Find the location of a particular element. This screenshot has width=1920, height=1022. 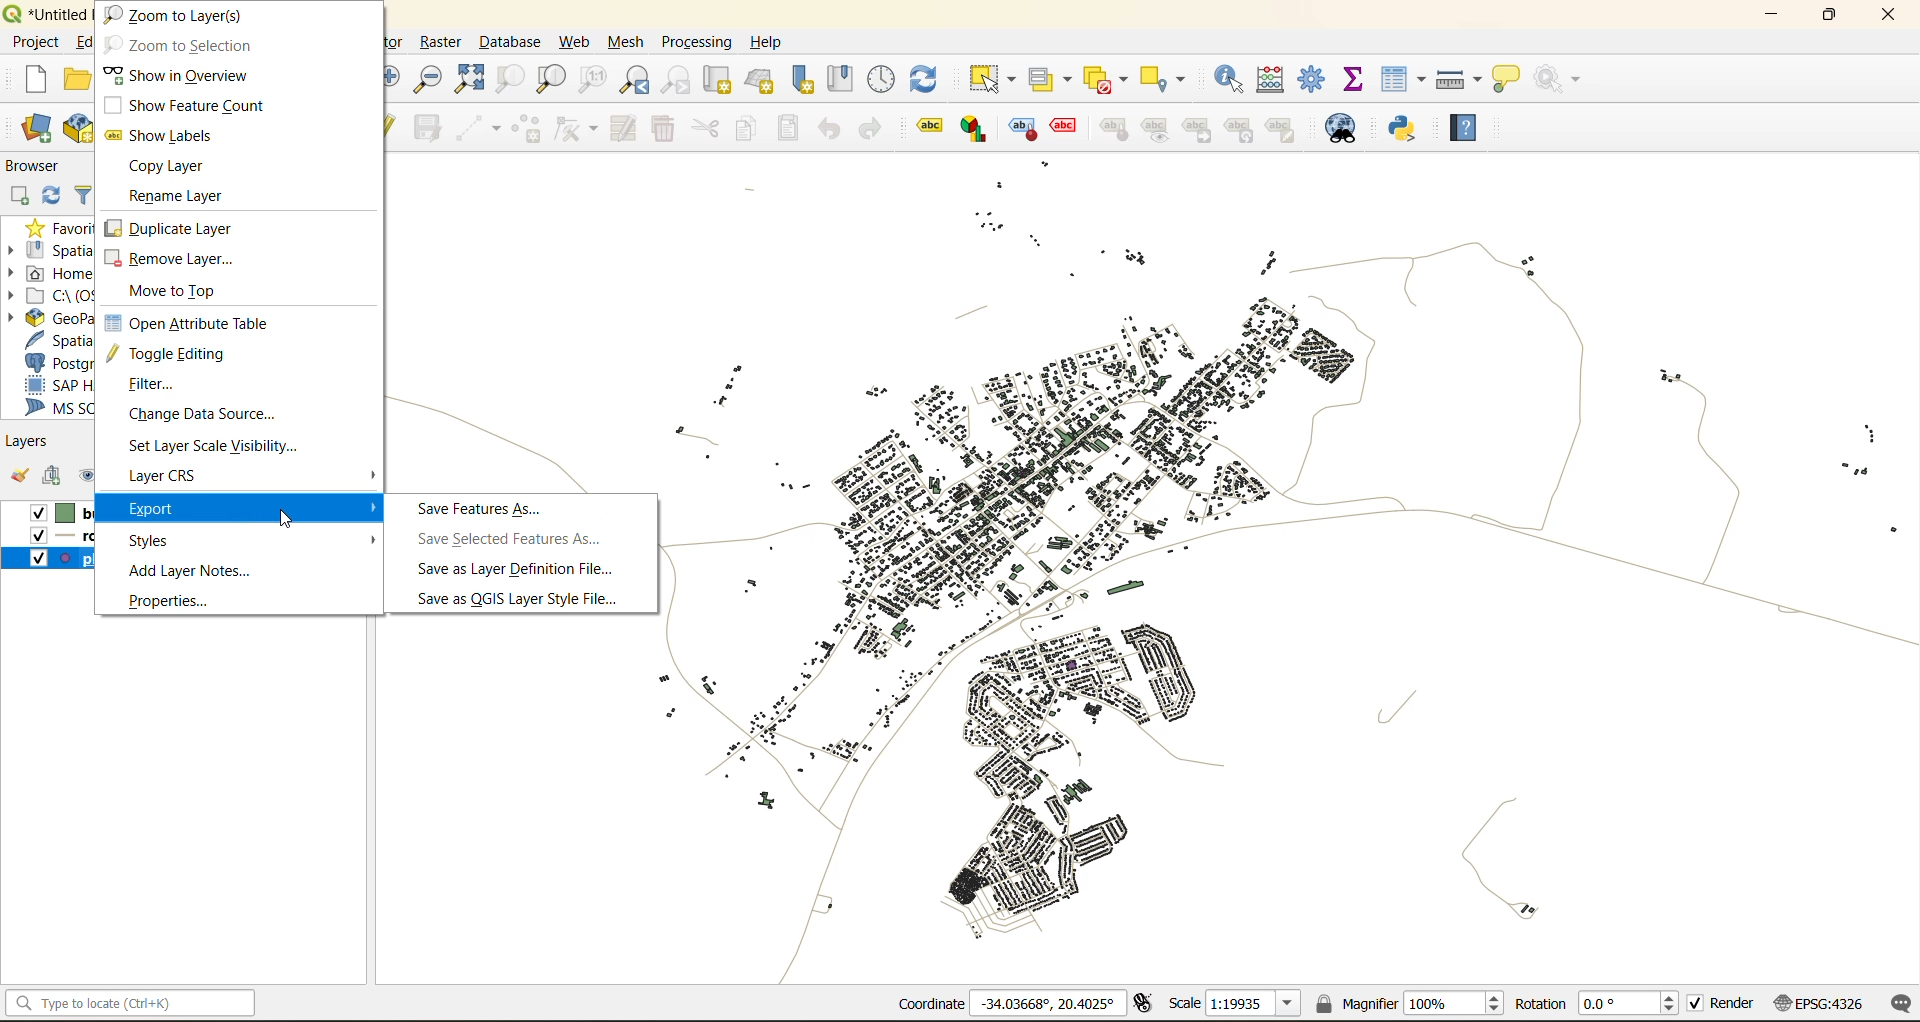

zoom layer is located at coordinates (551, 79).